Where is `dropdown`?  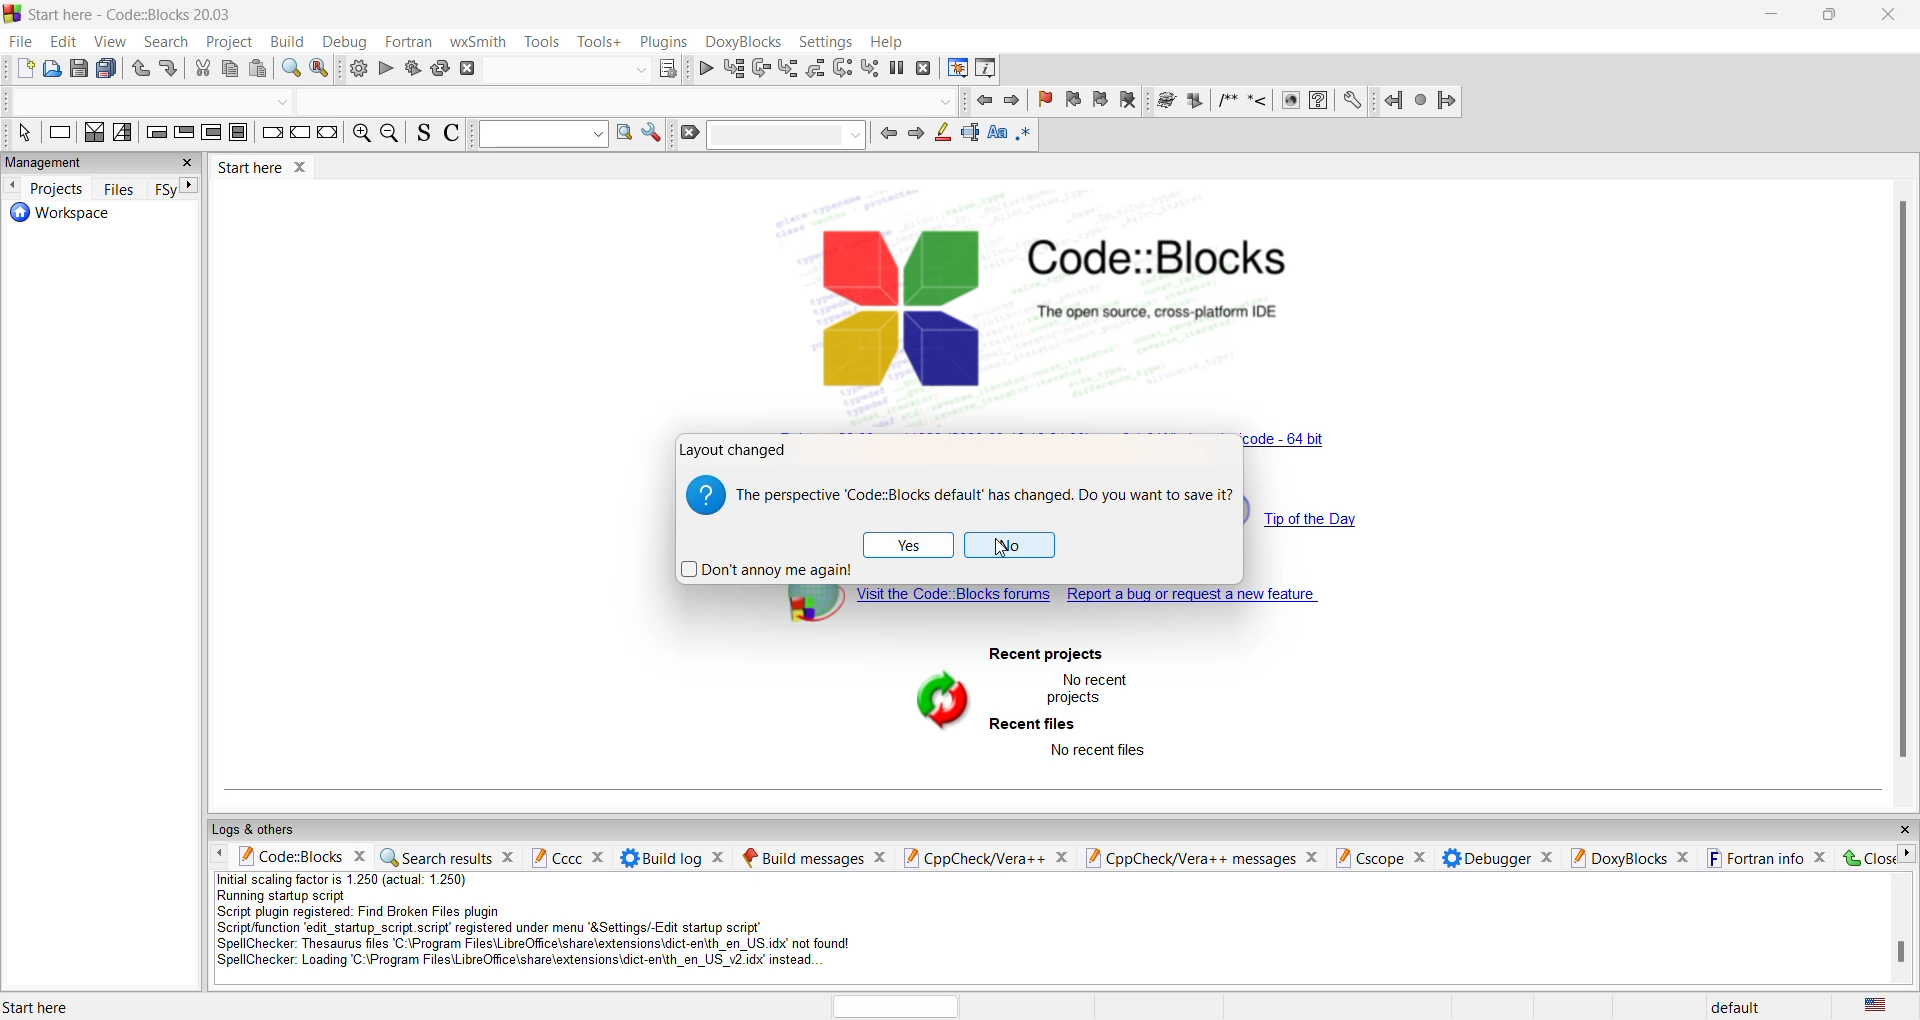 dropdown is located at coordinates (949, 101).